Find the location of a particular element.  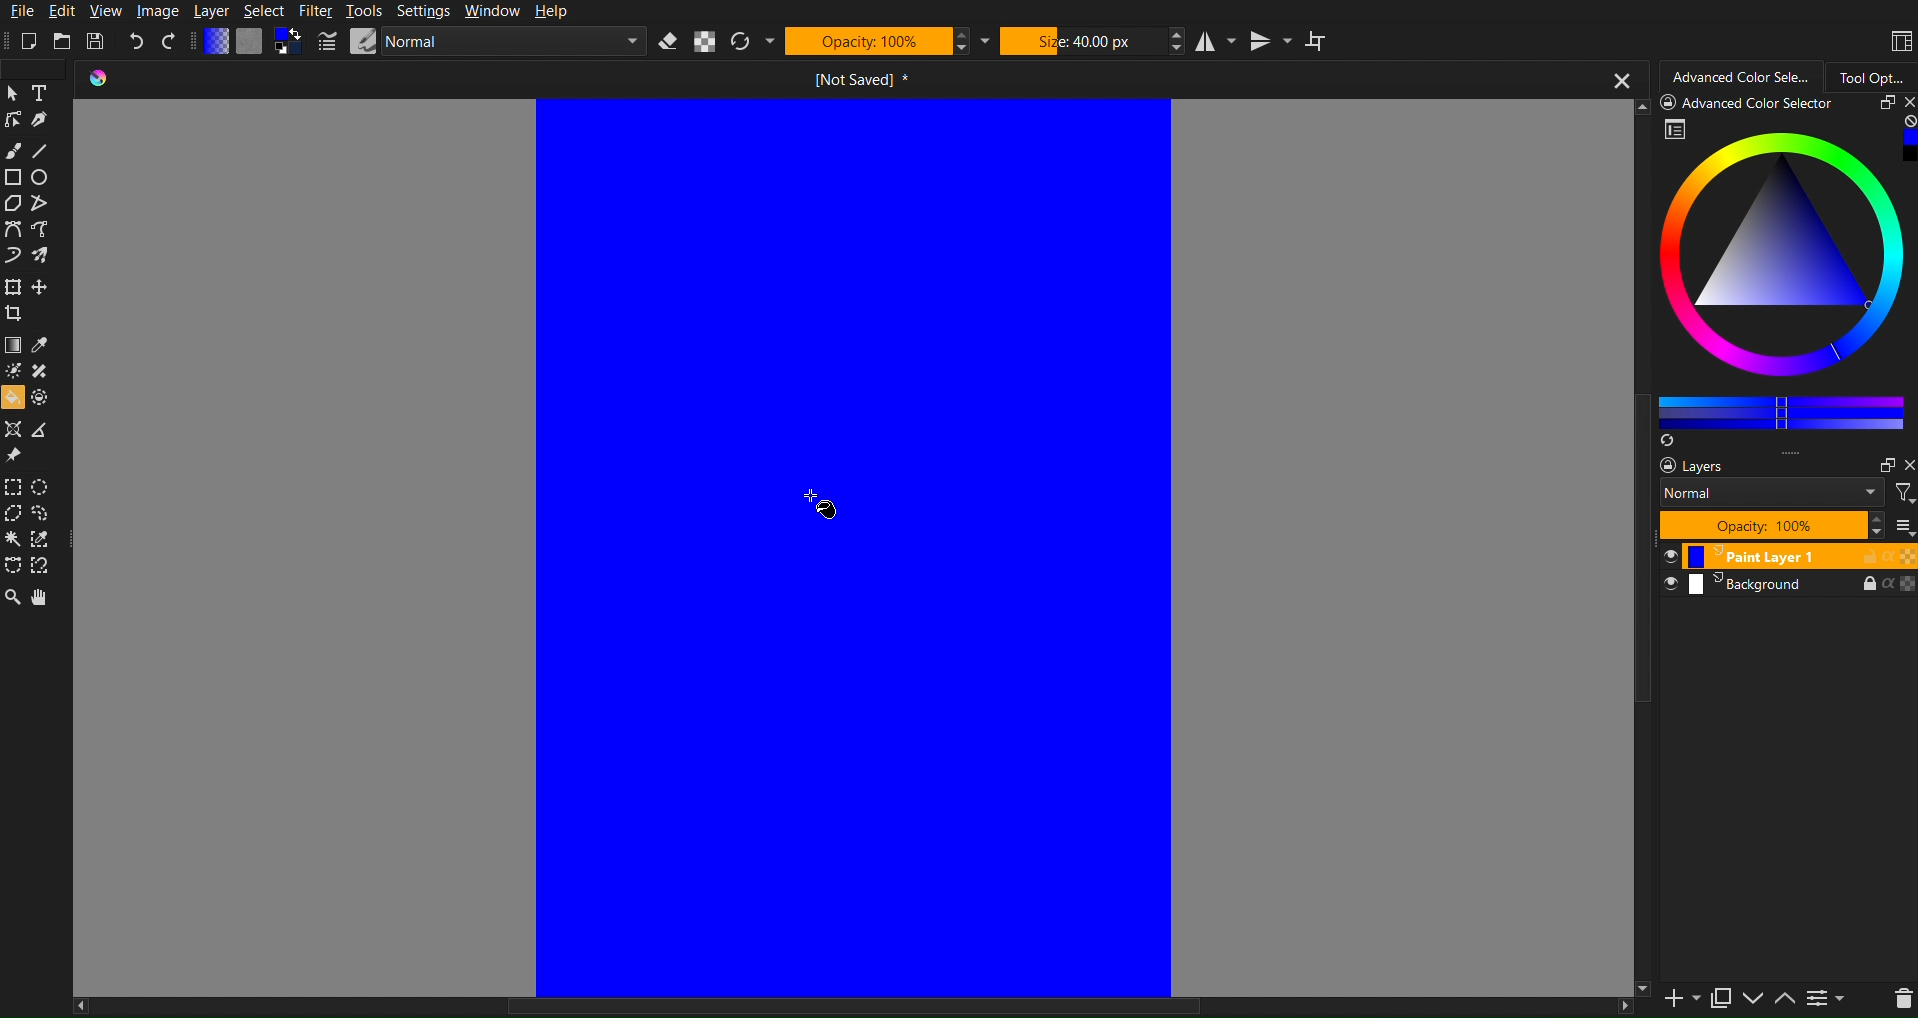

paint layer 1 is located at coordinates (1744, 558).